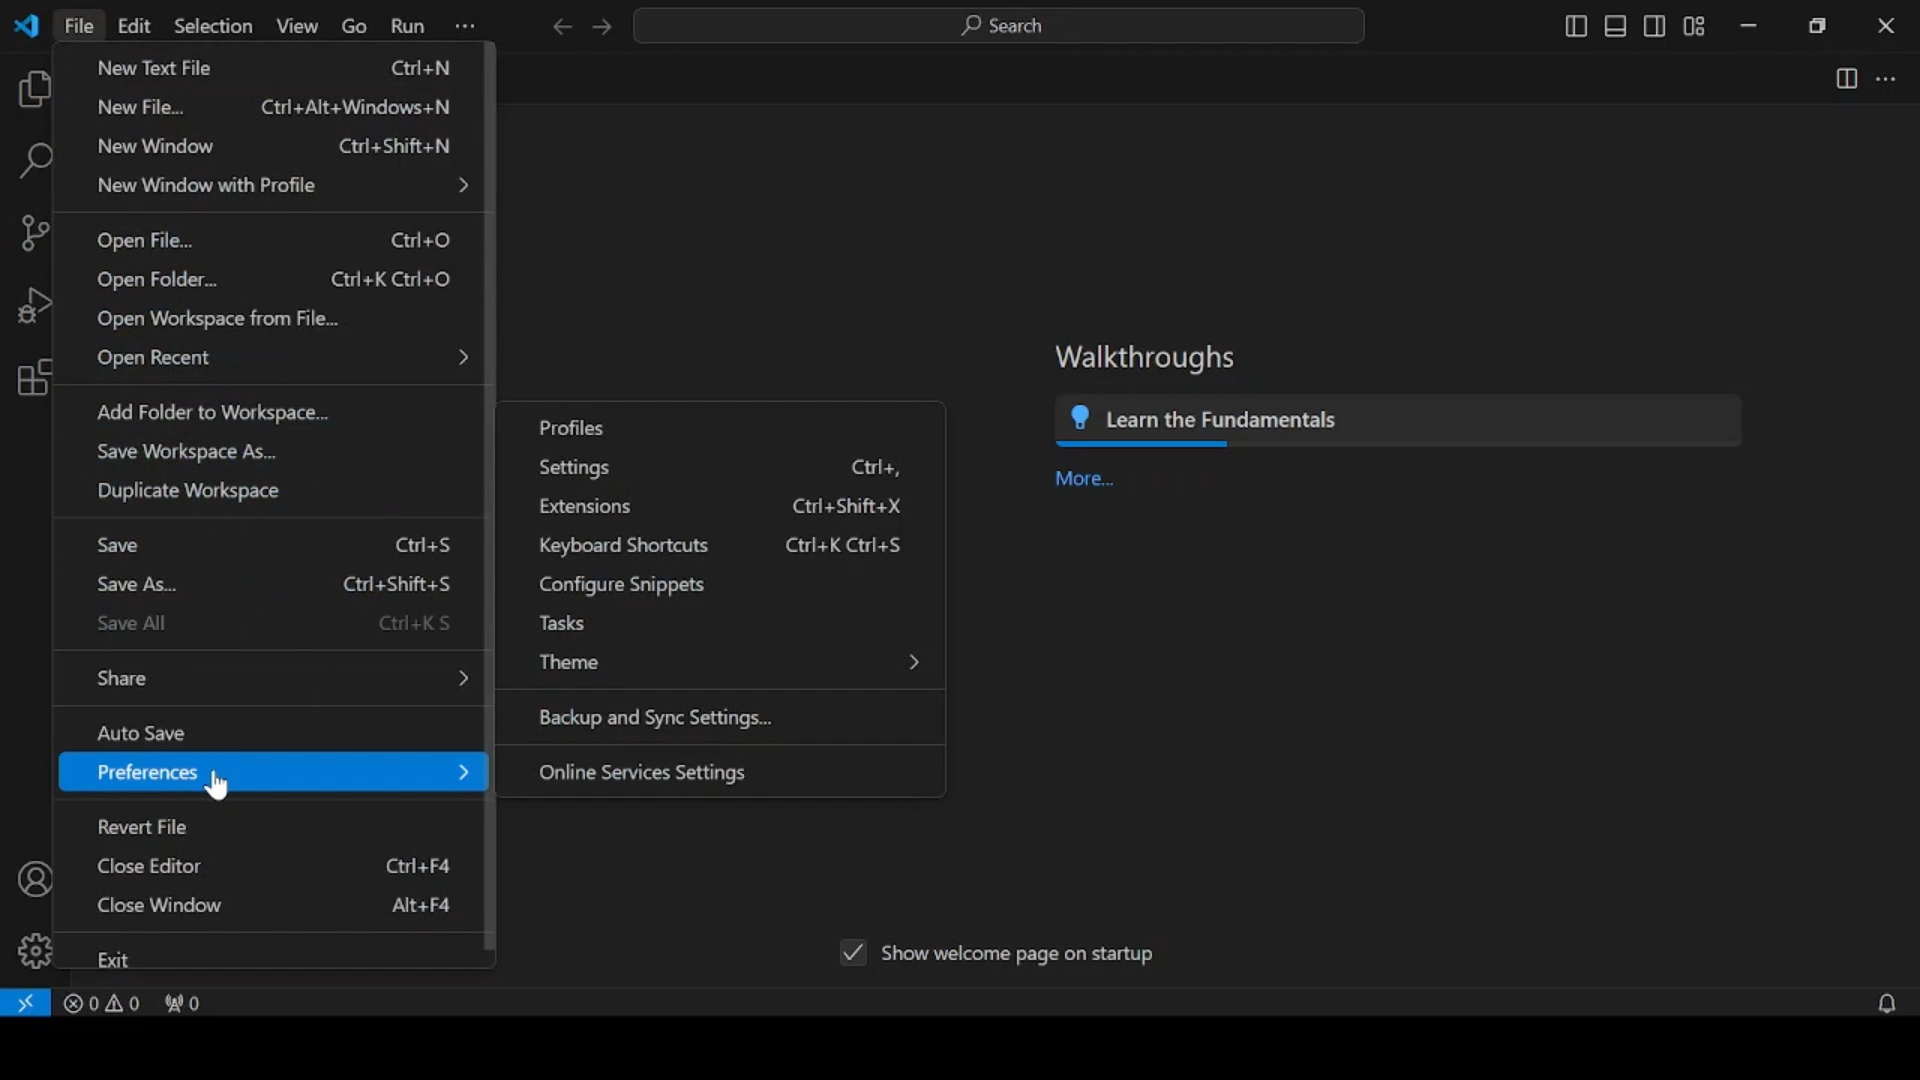 Image resolution: width=1920 pixels, height=1080 pixels. Describe the element at coordinates (1395, 422) in the screenshot. I see `learn the fundamentals` at that location.